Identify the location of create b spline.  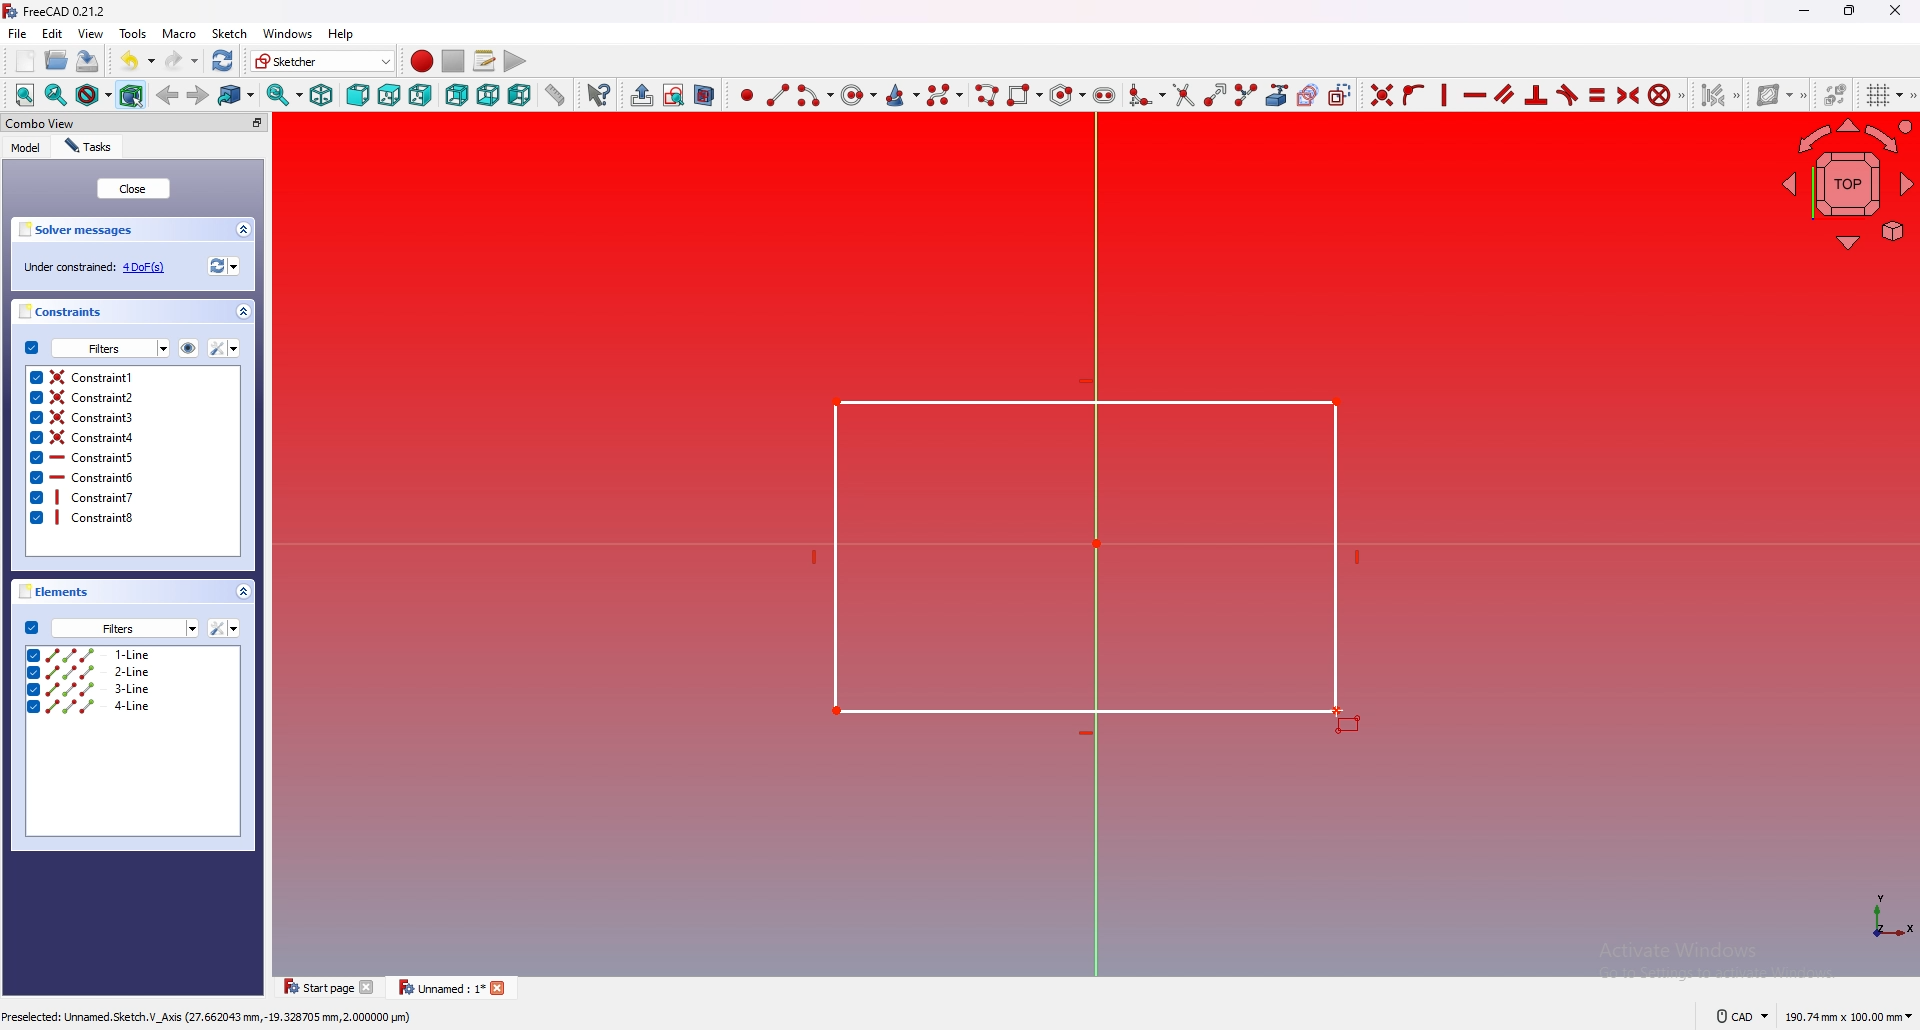
(946, 95).